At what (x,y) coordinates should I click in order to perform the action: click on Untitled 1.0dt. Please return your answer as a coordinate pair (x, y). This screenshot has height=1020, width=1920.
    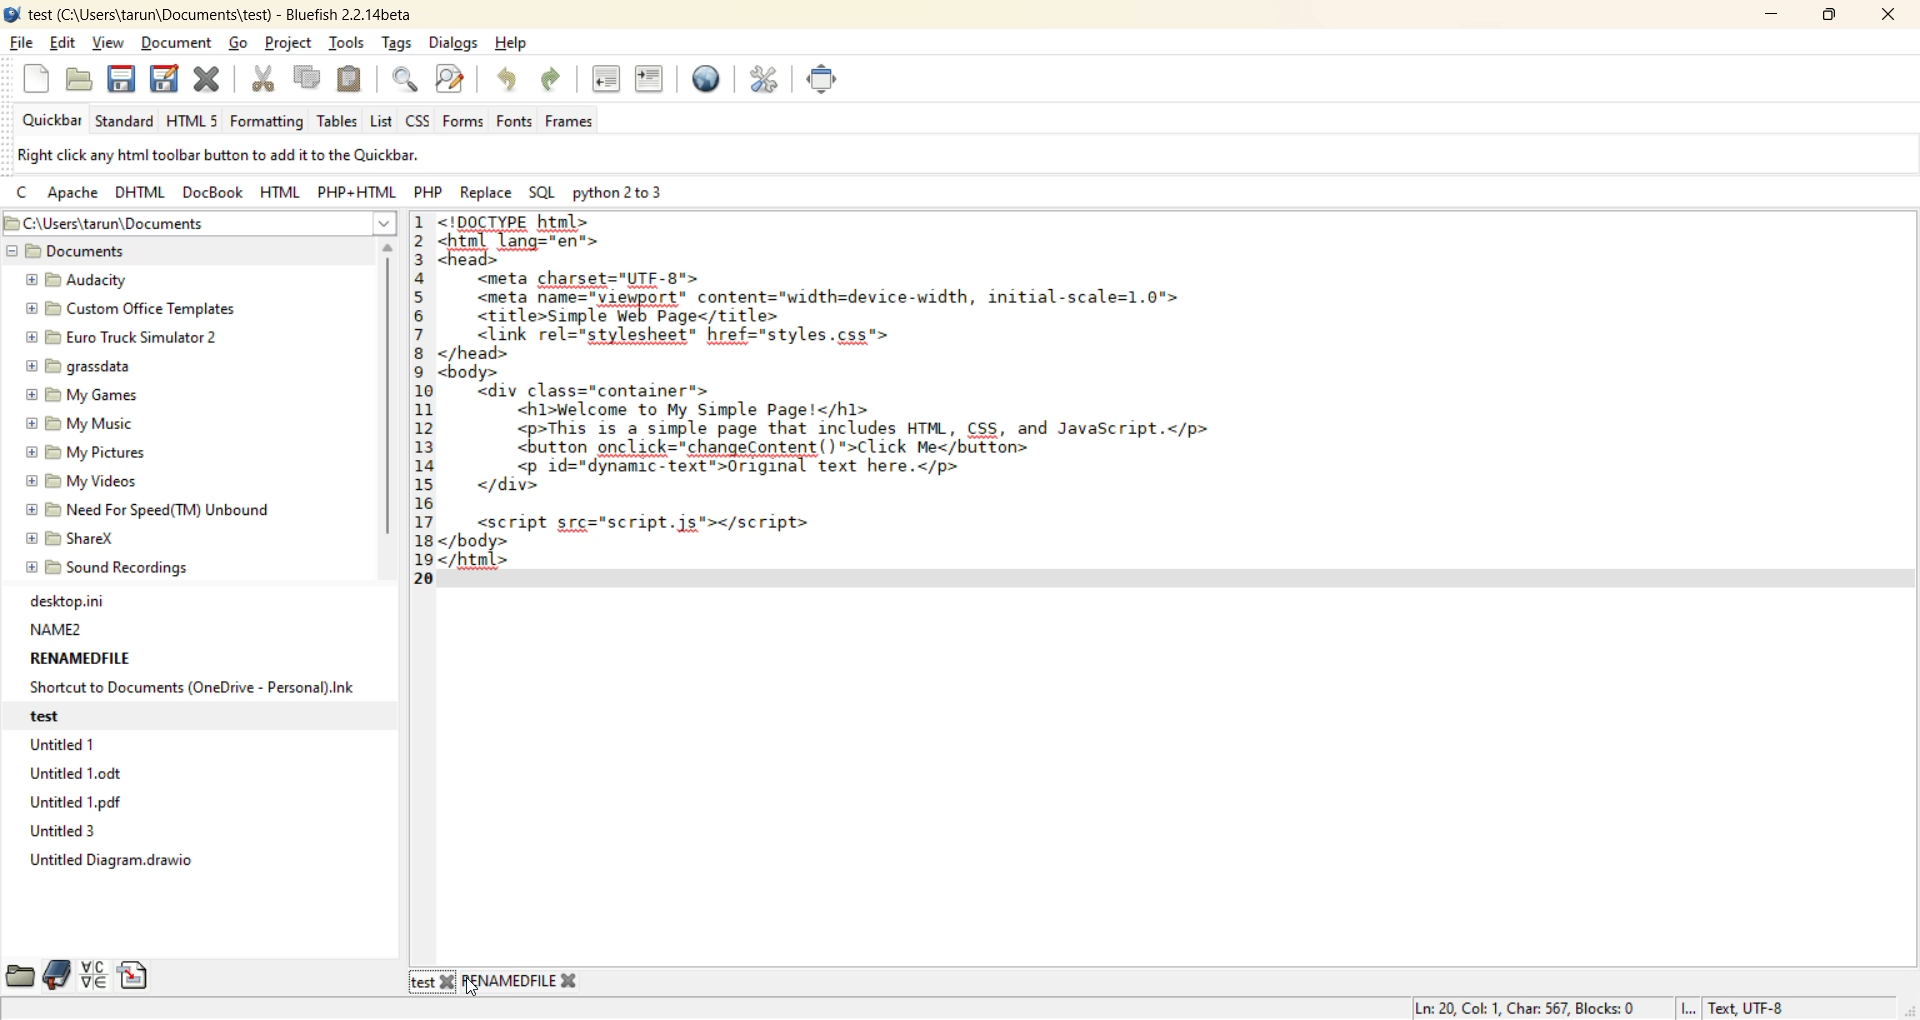
    Looking at the image, I should click on (93, 772).